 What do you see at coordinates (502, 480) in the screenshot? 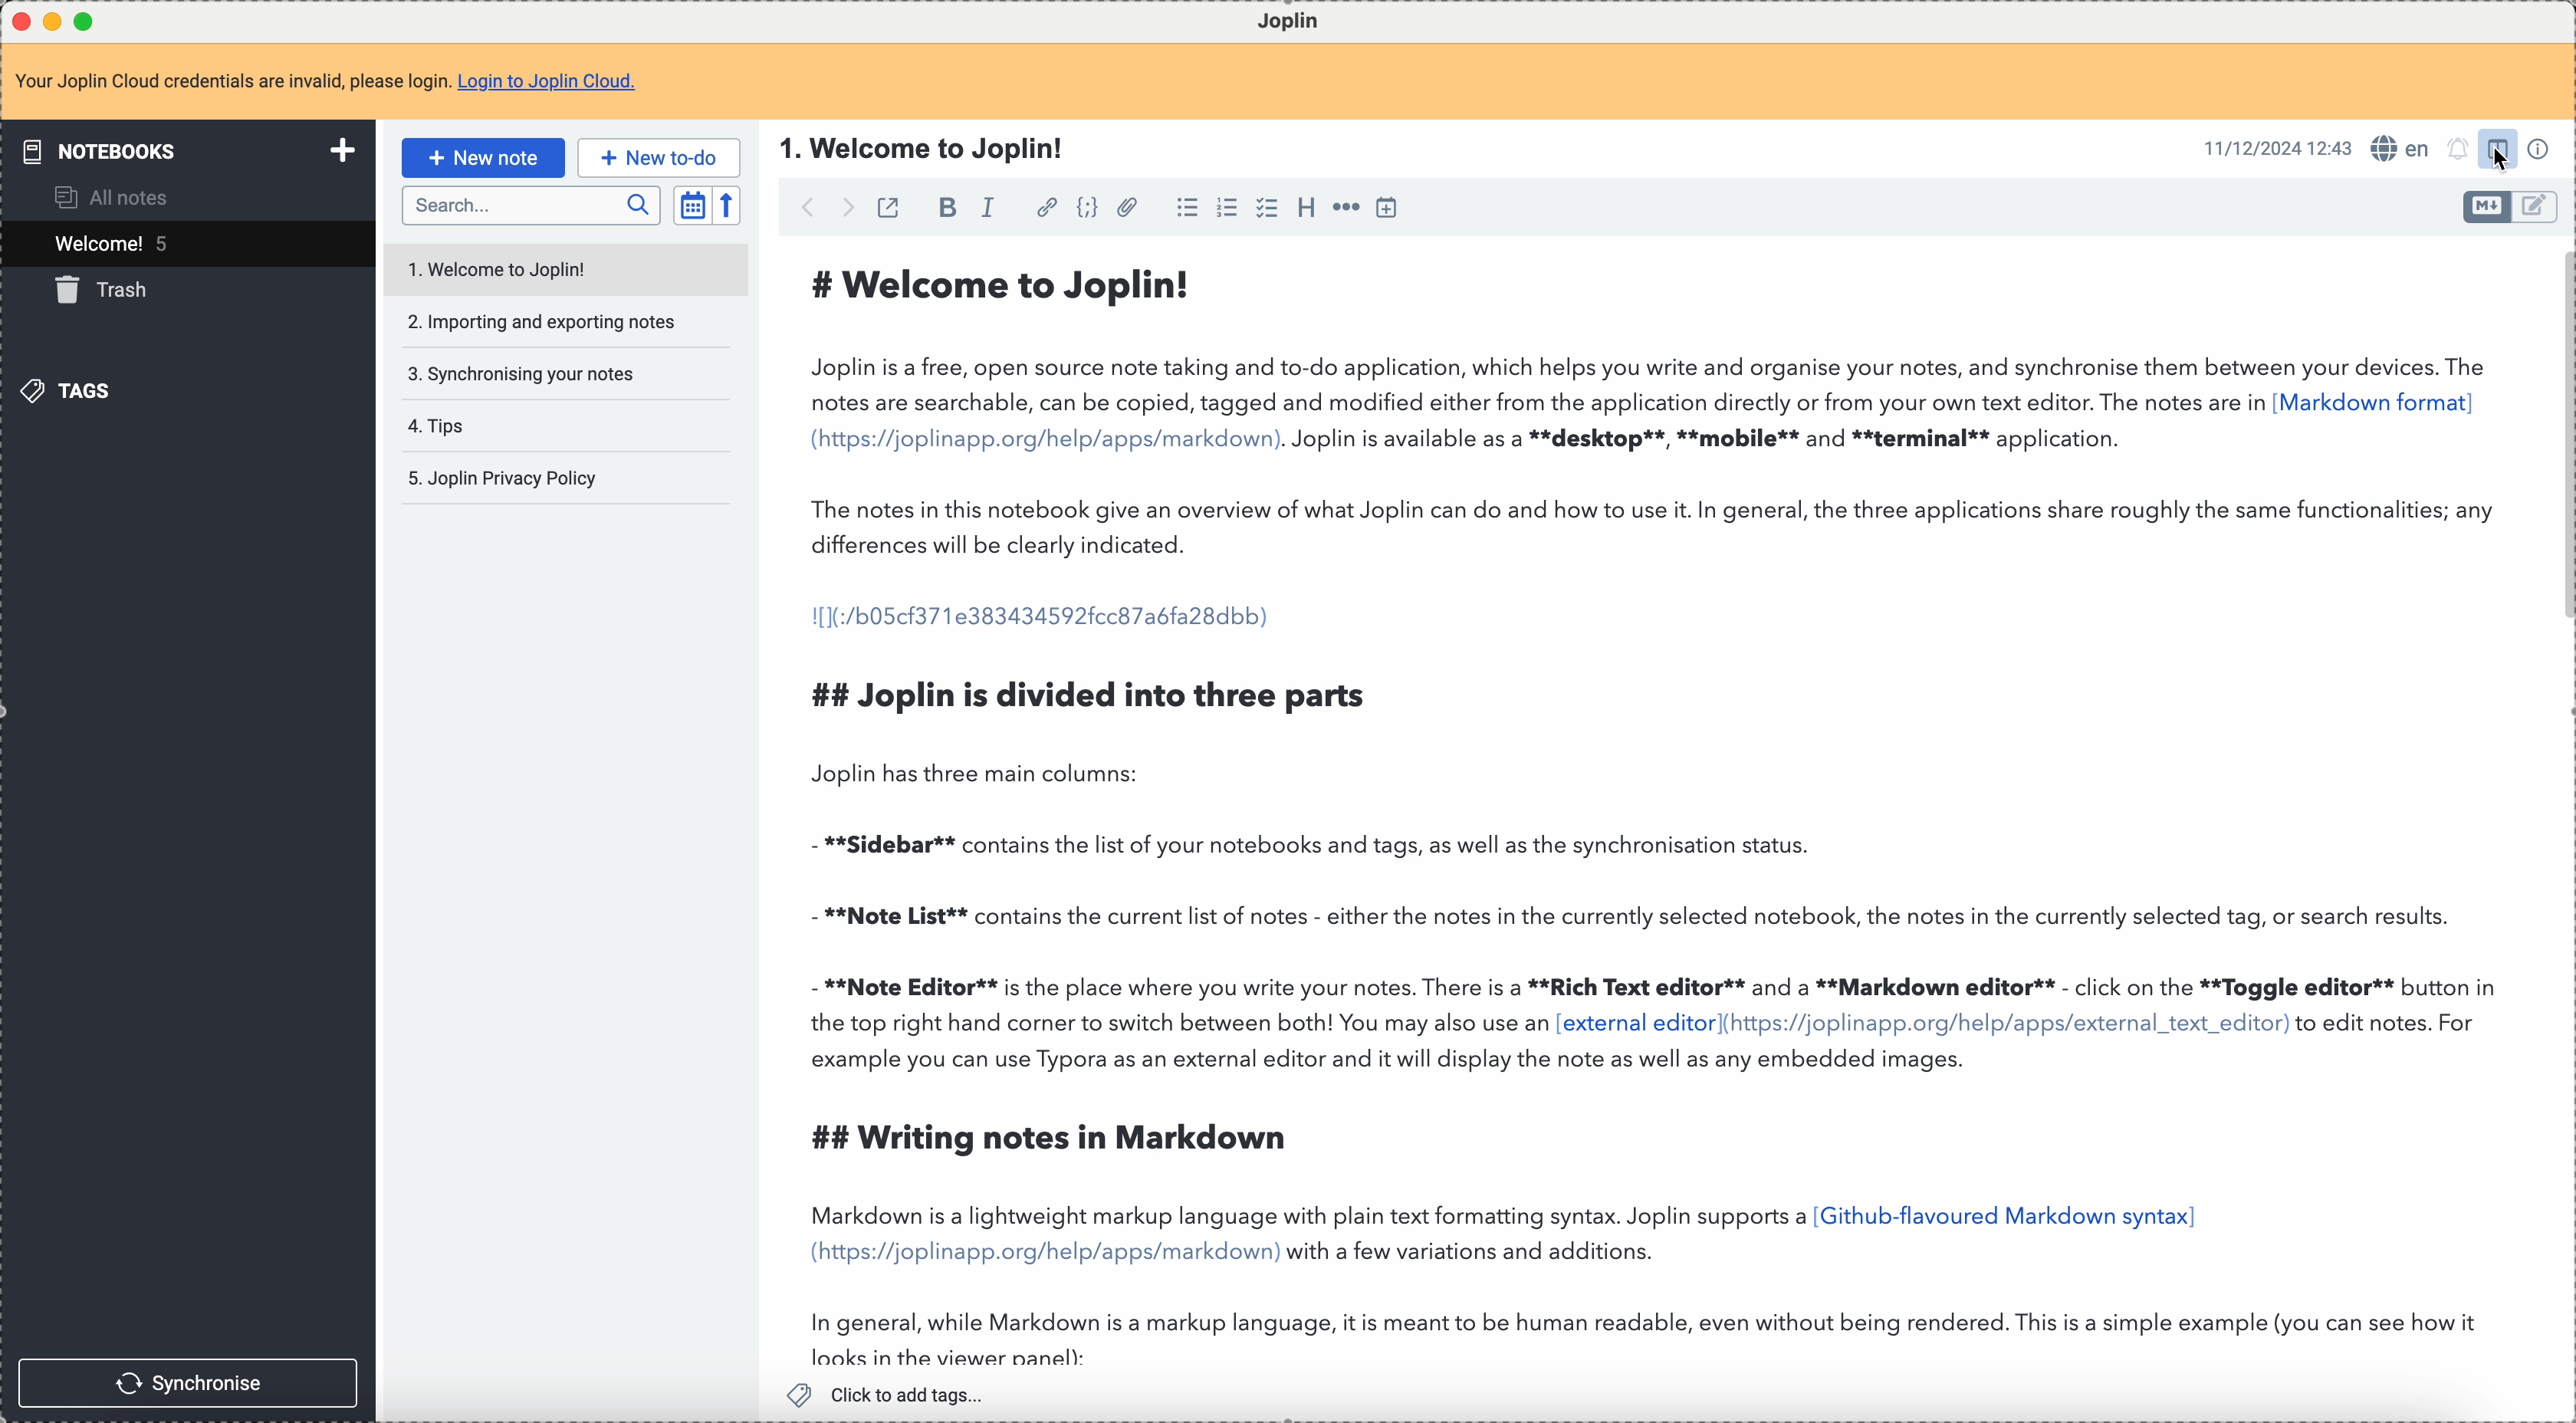
I see `Joplin privacy policy` at bounding box center [502, 480].